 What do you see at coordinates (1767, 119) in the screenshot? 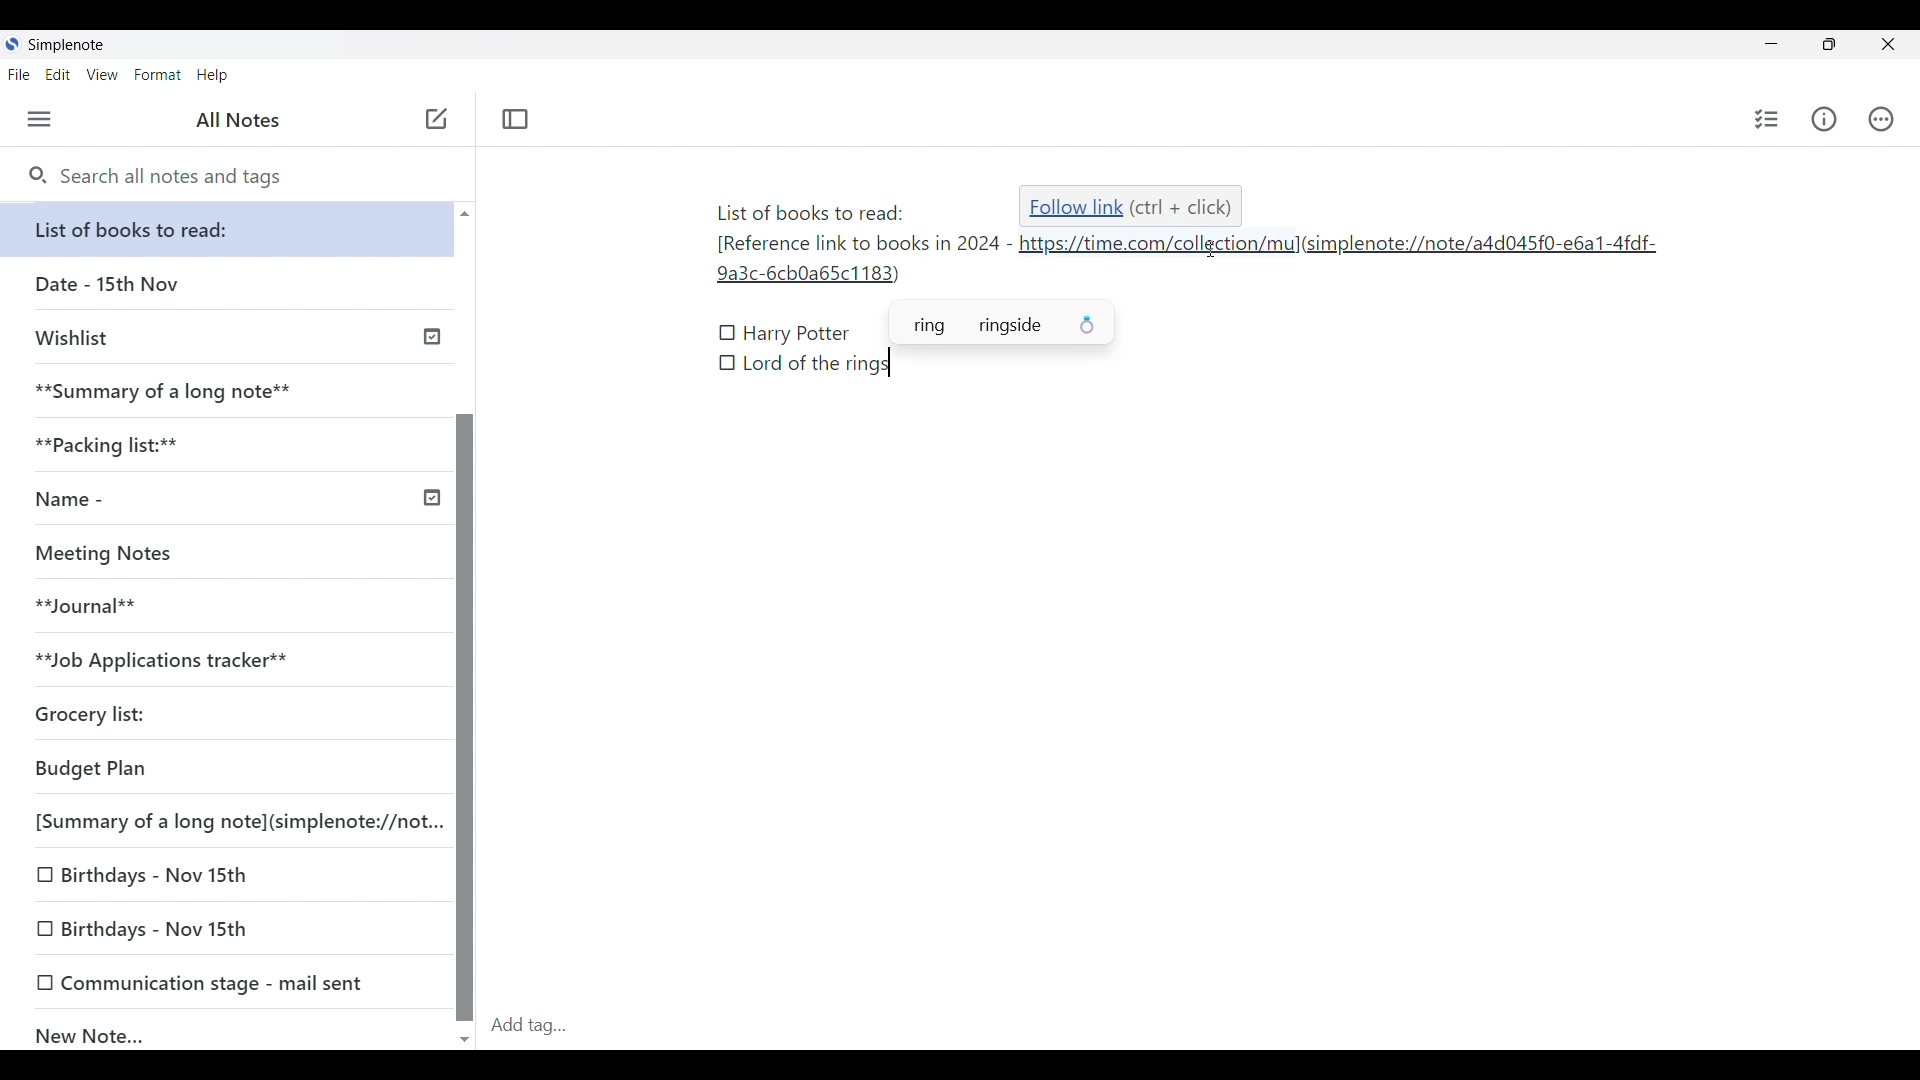
I see `Insert checklist` at bounding box center [1767, 119].